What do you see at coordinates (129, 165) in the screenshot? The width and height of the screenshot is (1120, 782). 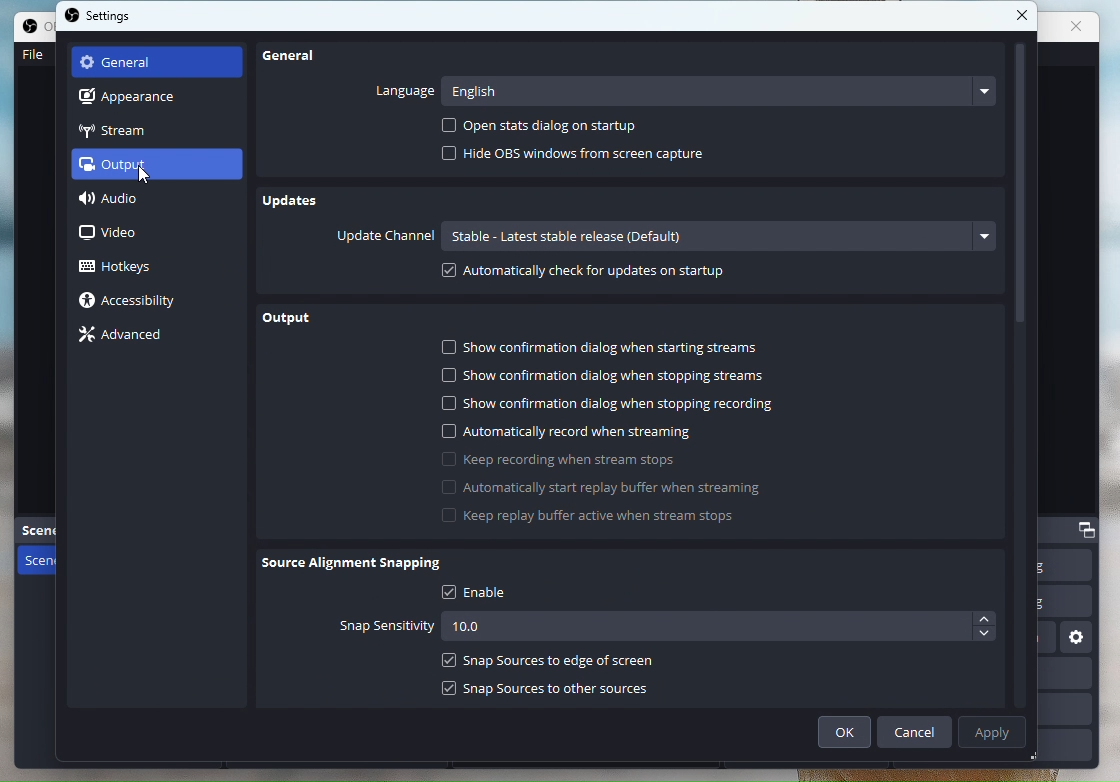 I see `Output` at bounding box center [129, 165].